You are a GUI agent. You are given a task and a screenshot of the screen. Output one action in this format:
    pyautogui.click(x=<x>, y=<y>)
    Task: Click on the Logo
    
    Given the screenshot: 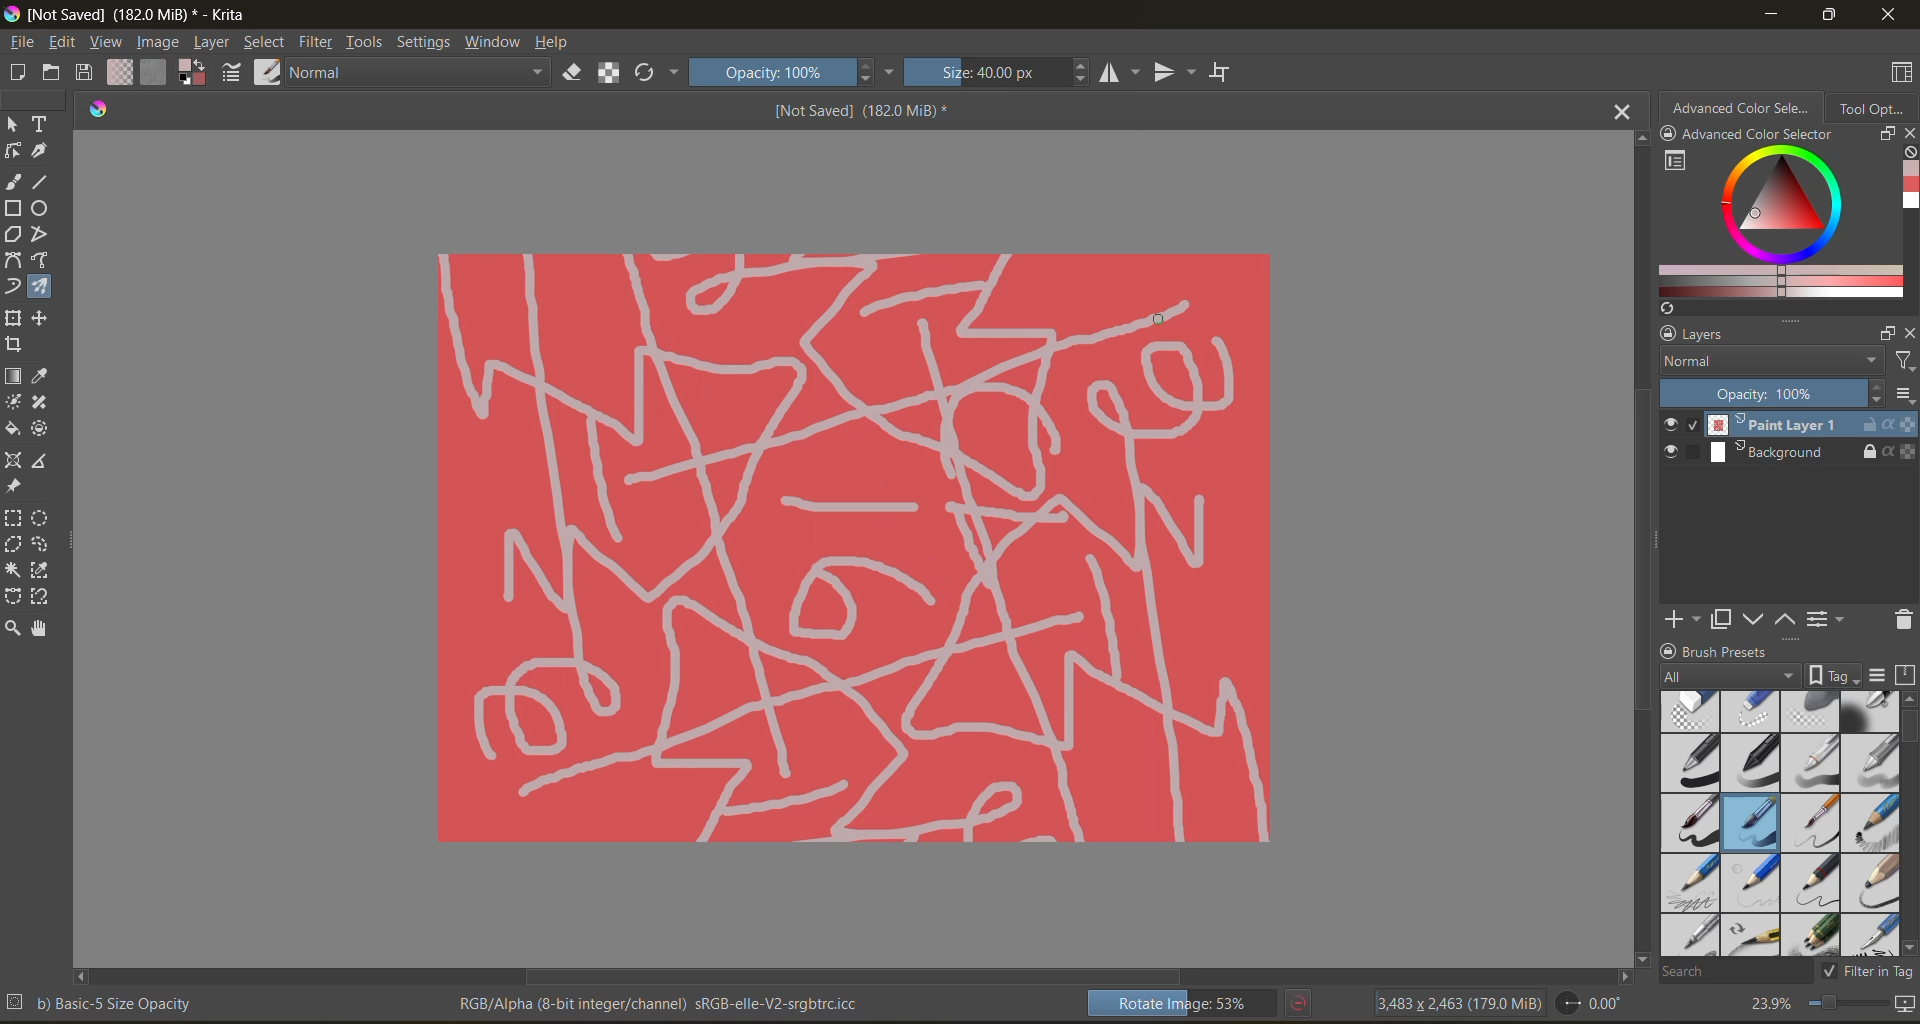 What is the action you would take?
    pyautogui.click(x=100, y=118)
    